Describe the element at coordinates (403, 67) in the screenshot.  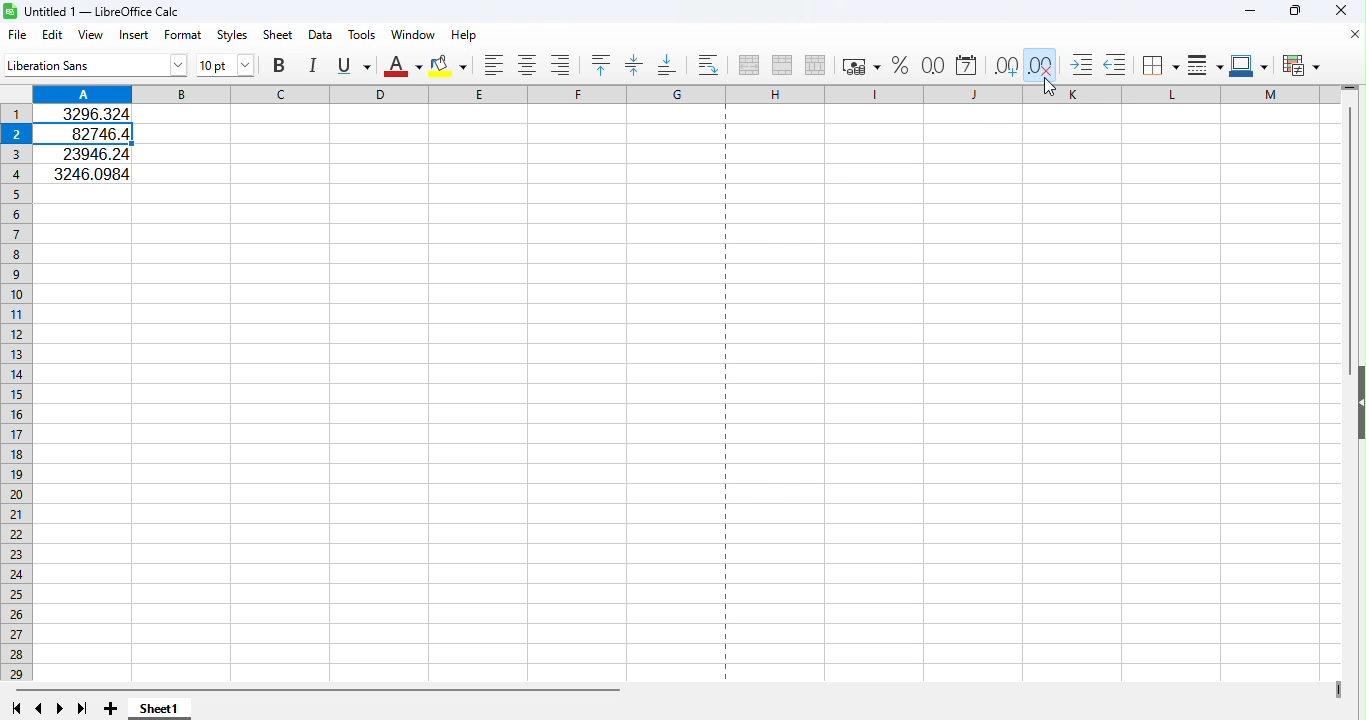
I see `Font color` at that location.